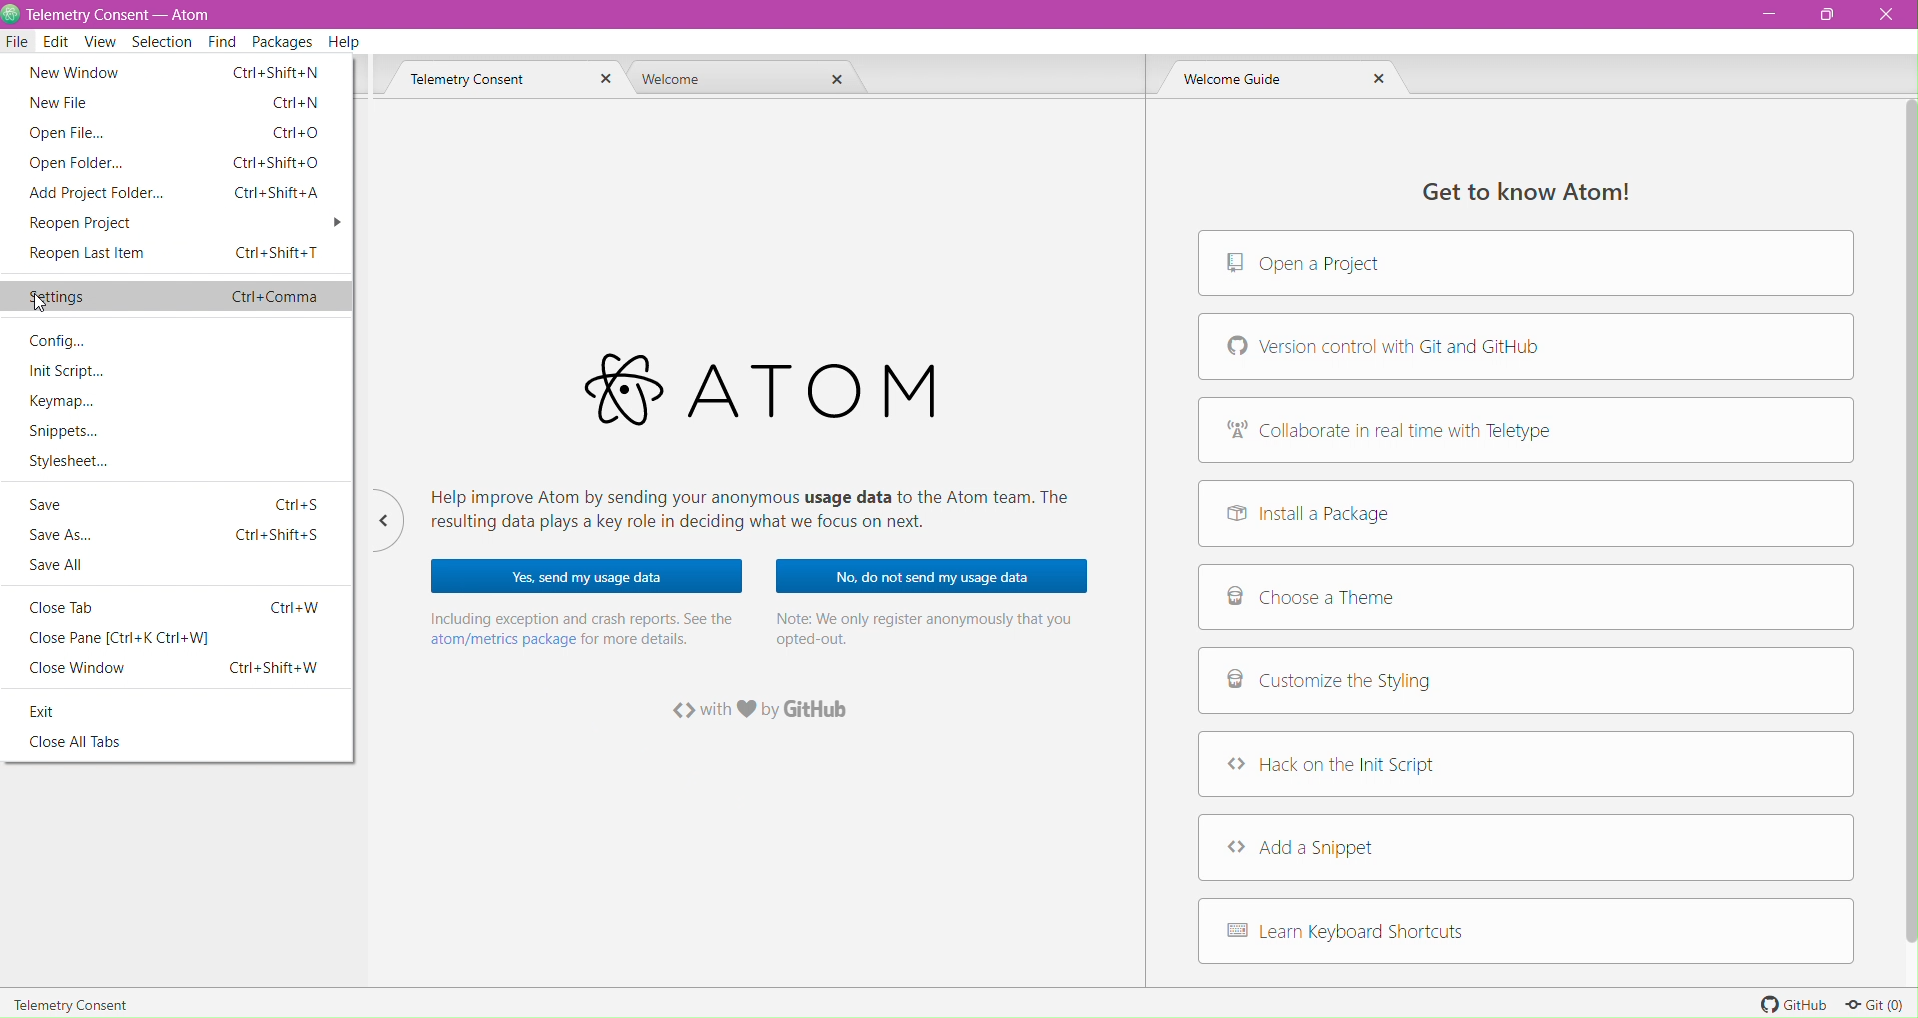 The height and width of the screenshot is (1018, 1918). What do you see at coordinates (160, 41) in the screenshot?
I see `Selection` at bounding box center [160, 41].